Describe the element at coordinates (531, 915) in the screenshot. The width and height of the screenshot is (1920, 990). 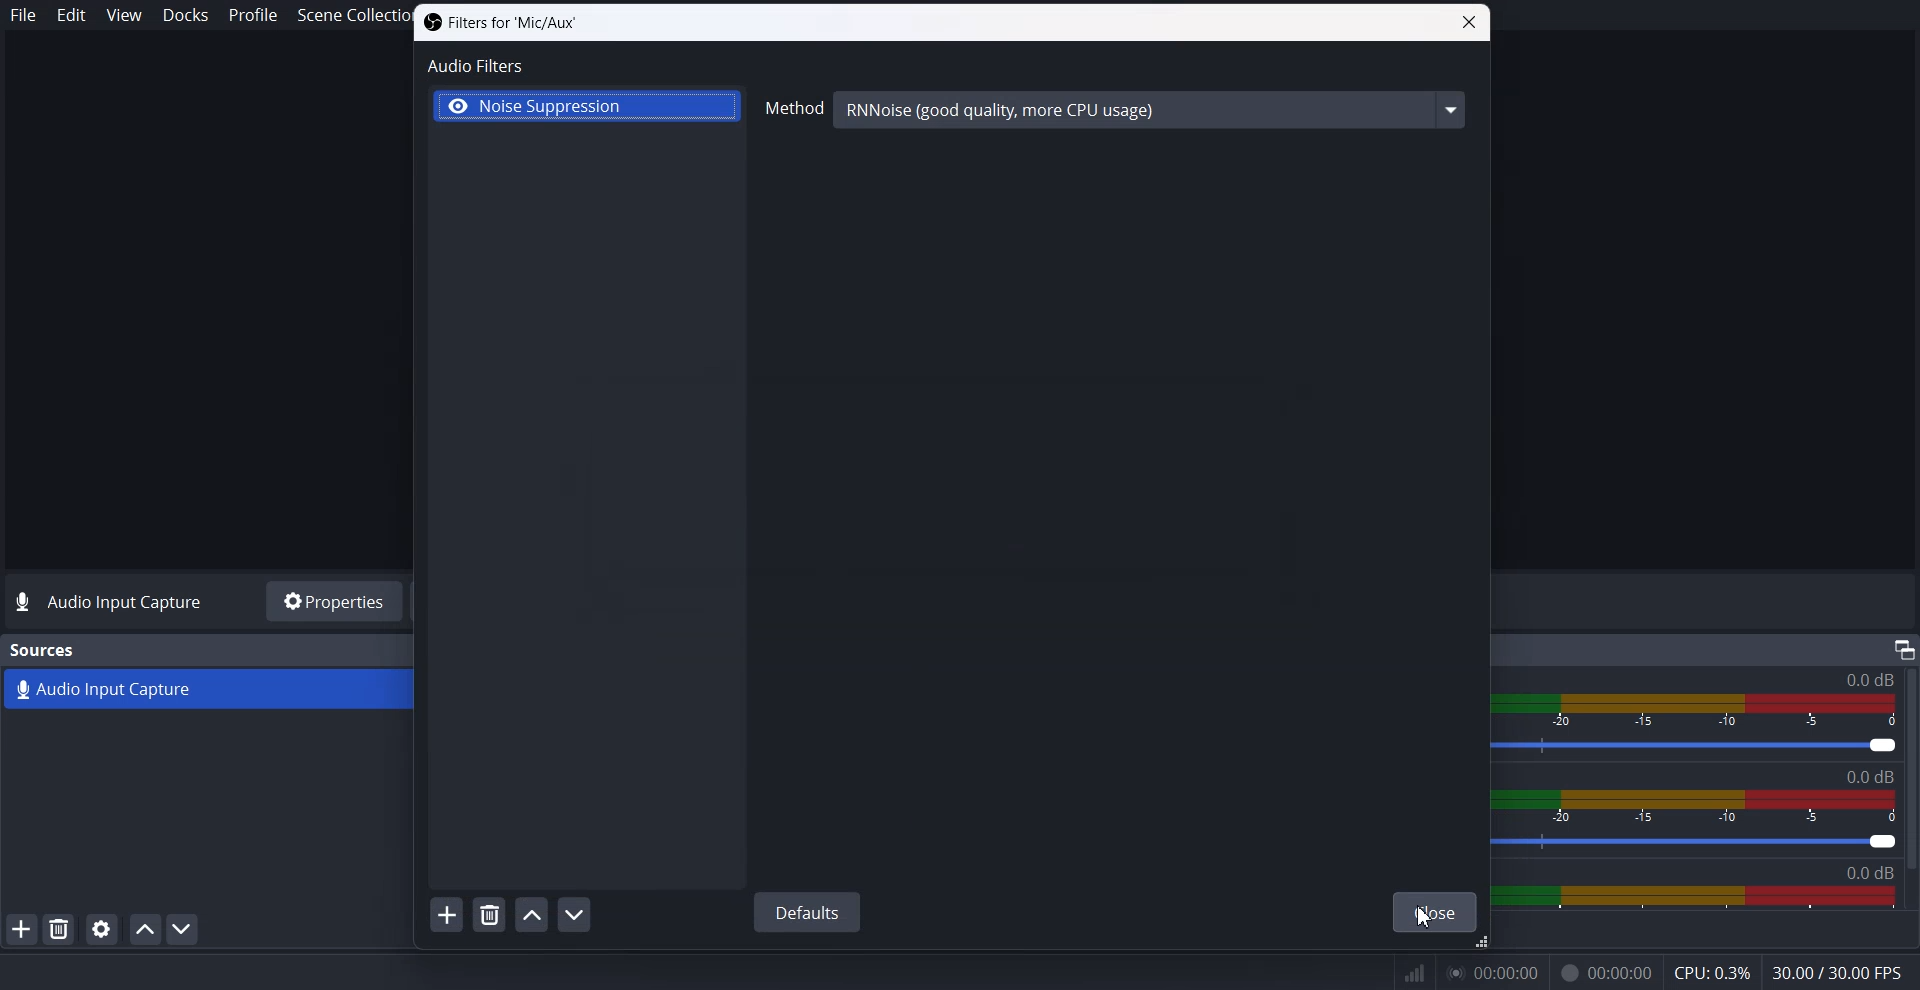
I see `Move filter up` at that location.